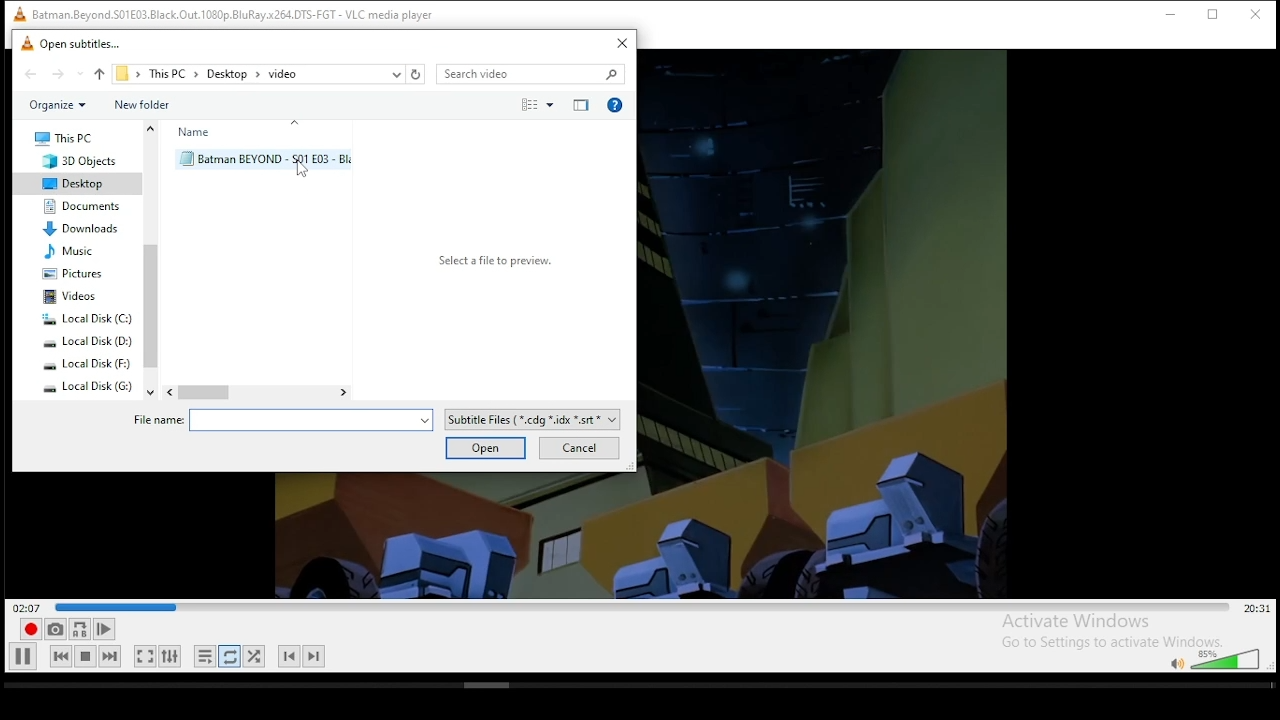 This screenshot has height=720, width=1280. What do you see at coordinates (84, 229) in the screenshot?
I see `downloads` at bounding box center [84, 229].